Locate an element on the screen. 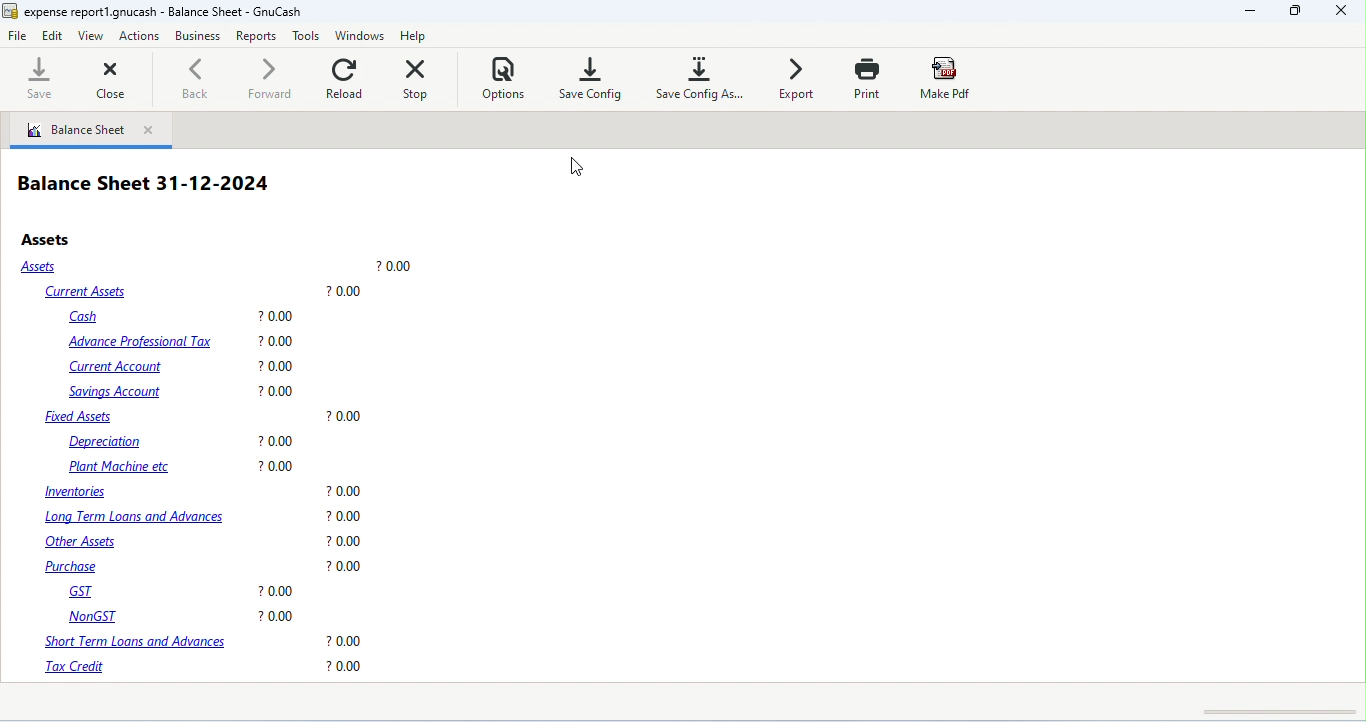 The width and height of the screenshot is (1366, 722). short term loans and advances is located at coordinates (201, 641).